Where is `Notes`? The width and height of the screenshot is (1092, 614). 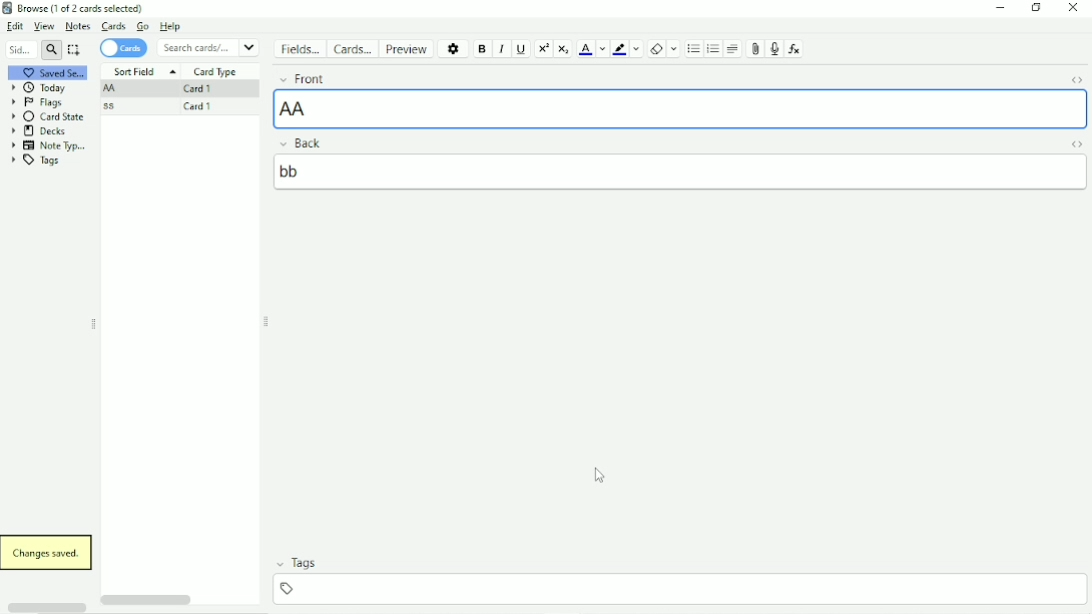
Notes is located at coordinates (77, 26).